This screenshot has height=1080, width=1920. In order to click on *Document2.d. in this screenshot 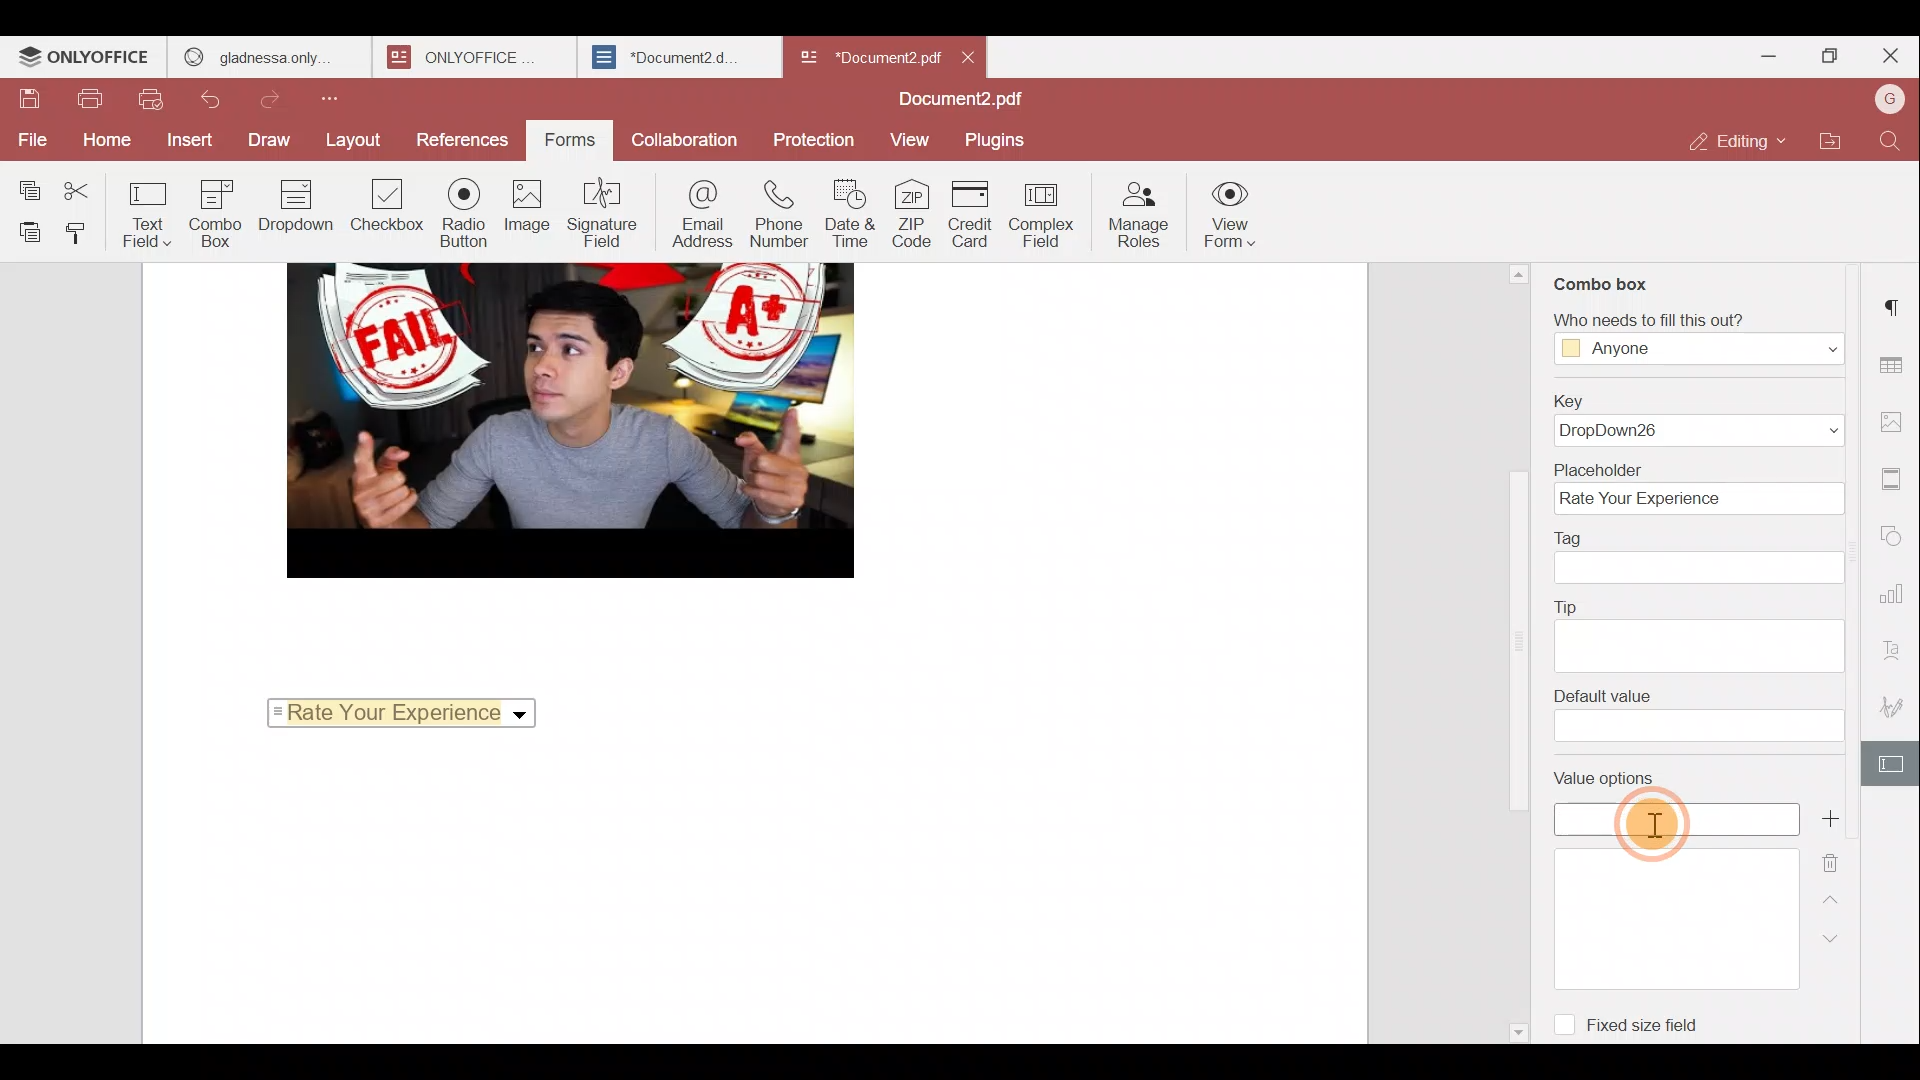, I will do `click(666, 54)`.